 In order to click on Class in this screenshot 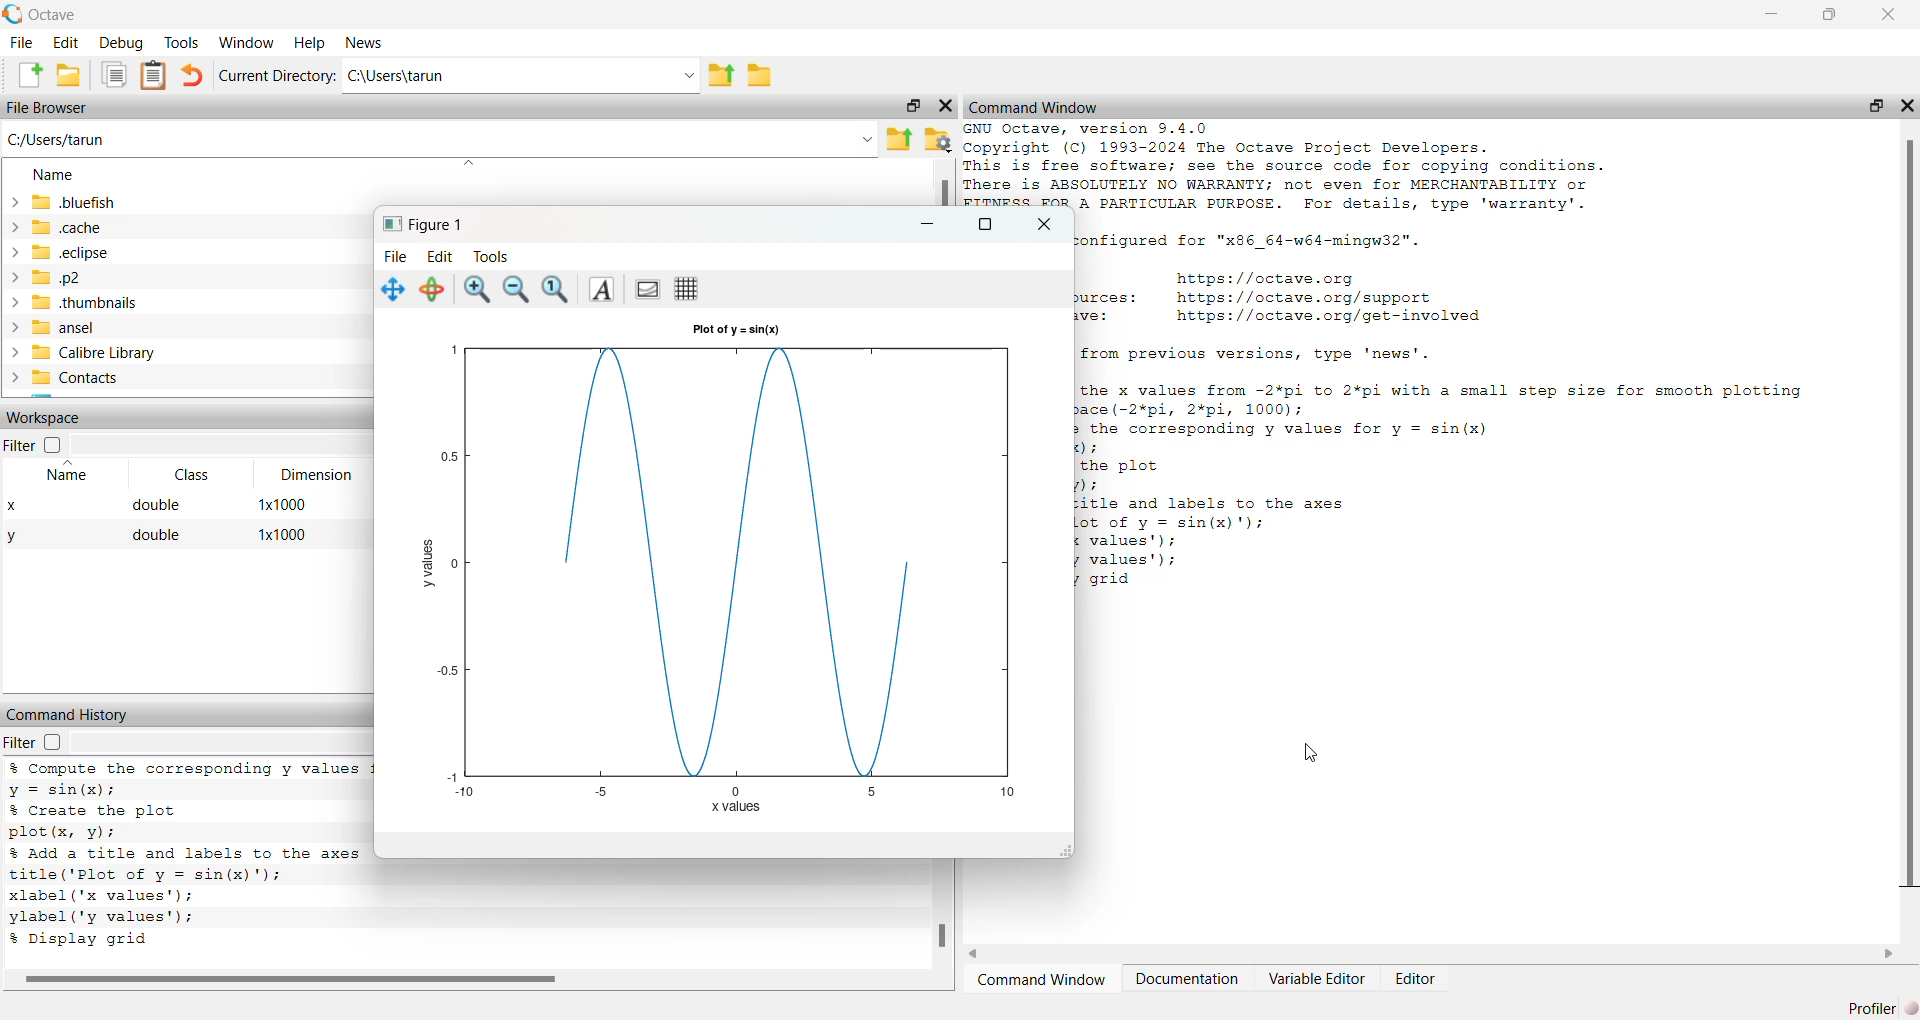, I will do `click(192, 474)`.